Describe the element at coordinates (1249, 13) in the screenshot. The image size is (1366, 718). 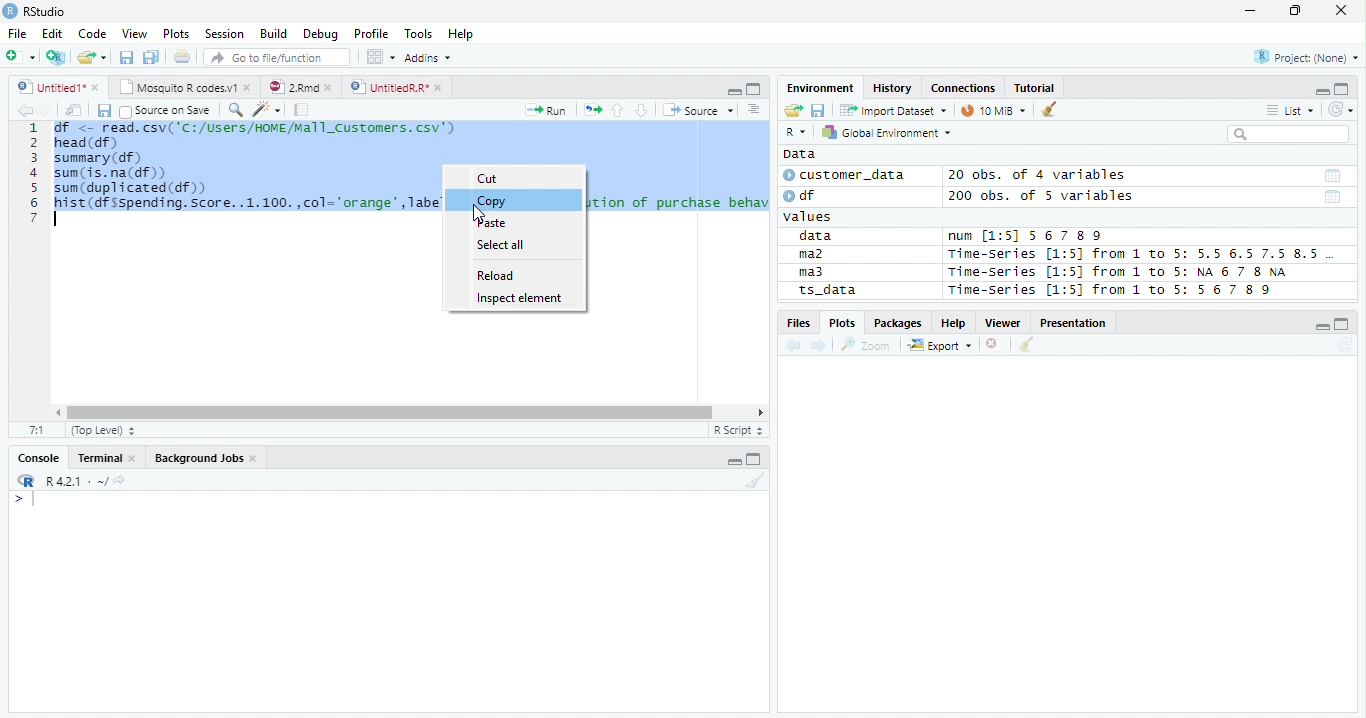
I see `Minimize` at that location.